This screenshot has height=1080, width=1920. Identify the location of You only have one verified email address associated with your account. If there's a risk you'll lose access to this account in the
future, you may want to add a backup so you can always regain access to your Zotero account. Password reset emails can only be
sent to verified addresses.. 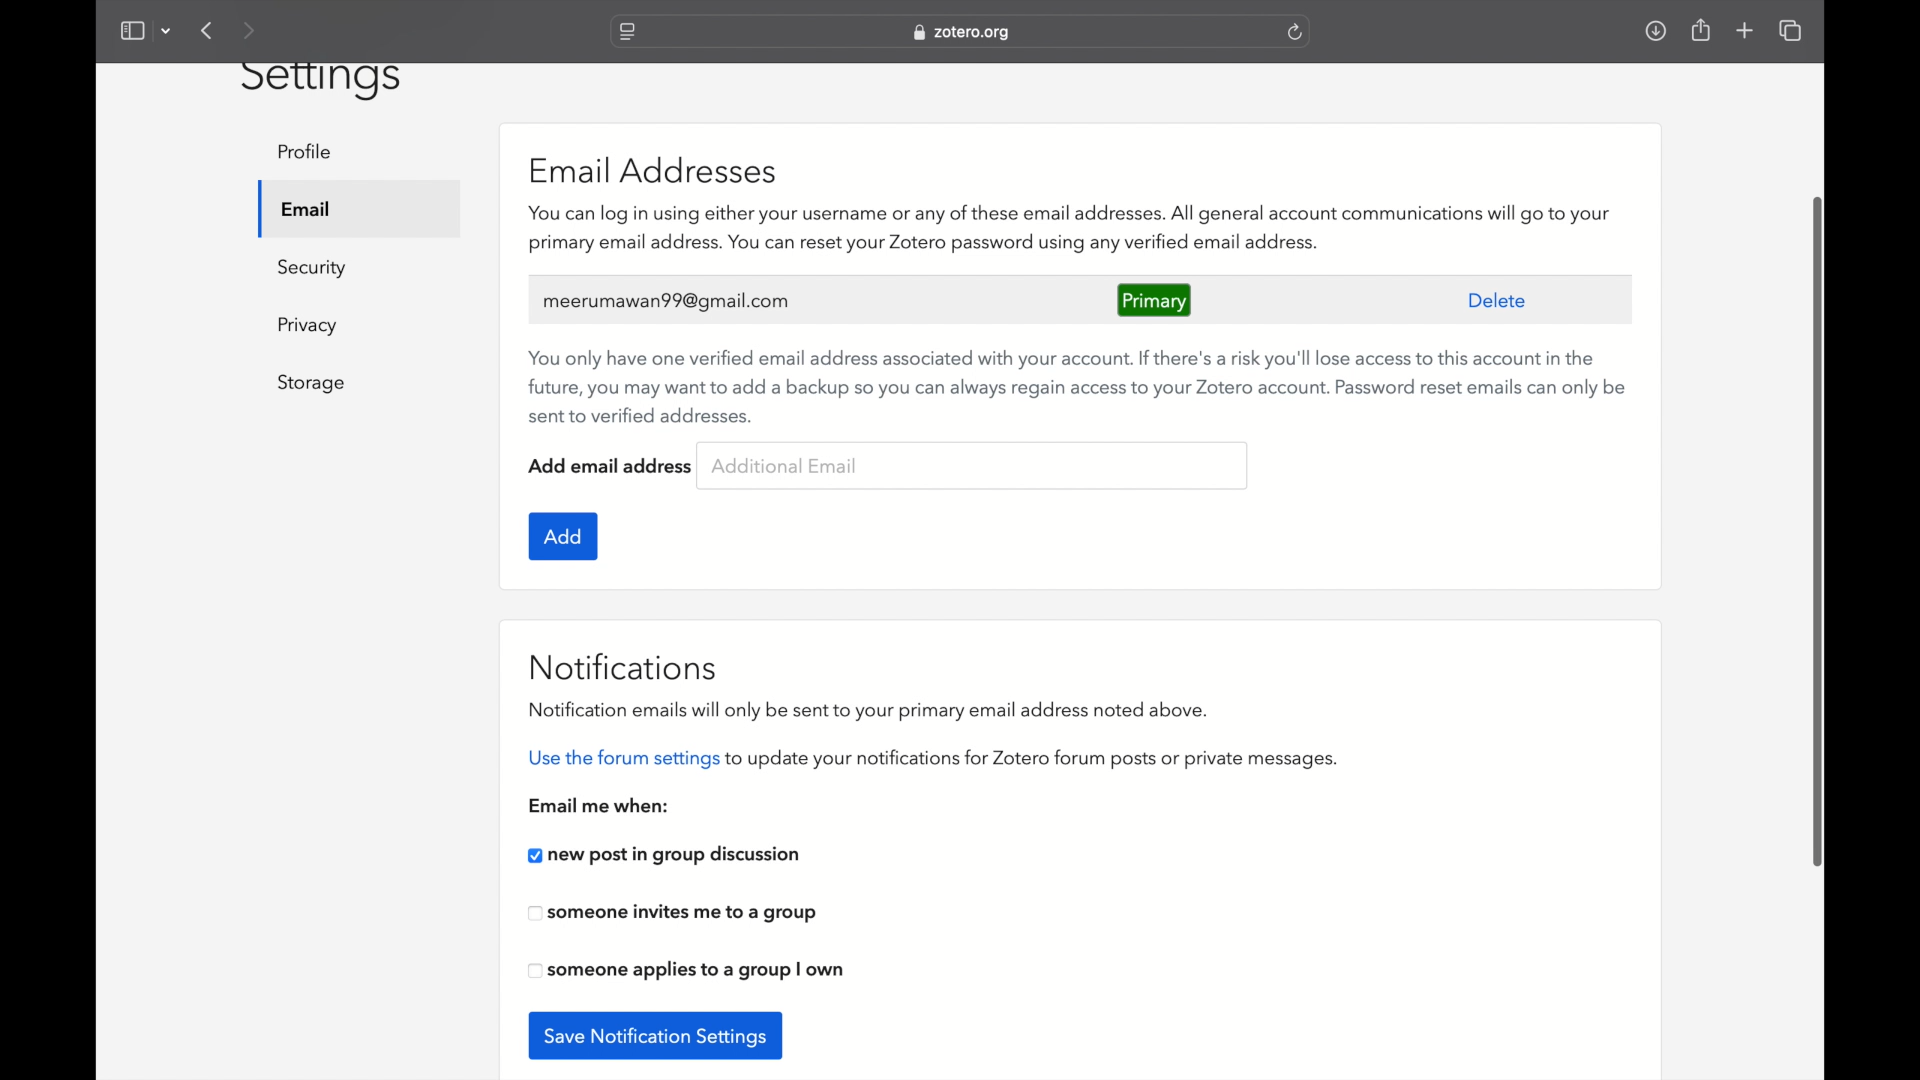
(1071, 384).